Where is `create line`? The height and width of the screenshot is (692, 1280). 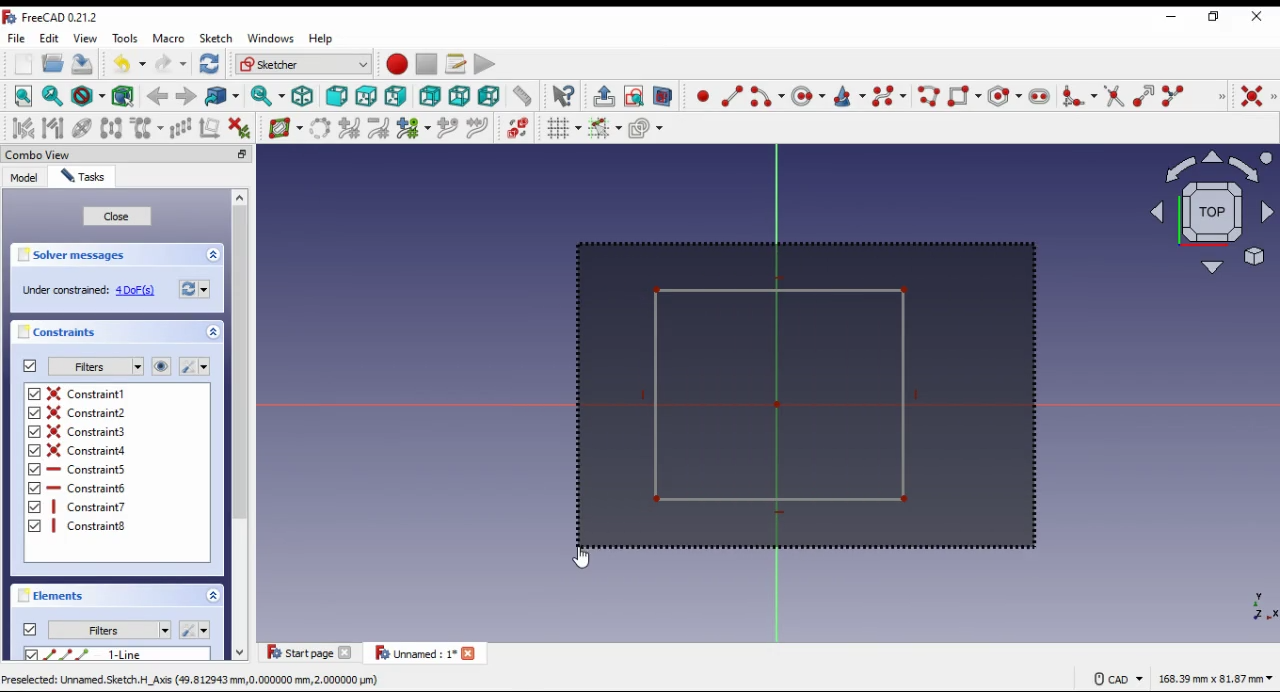 create line is located at coordinates (732, 96).